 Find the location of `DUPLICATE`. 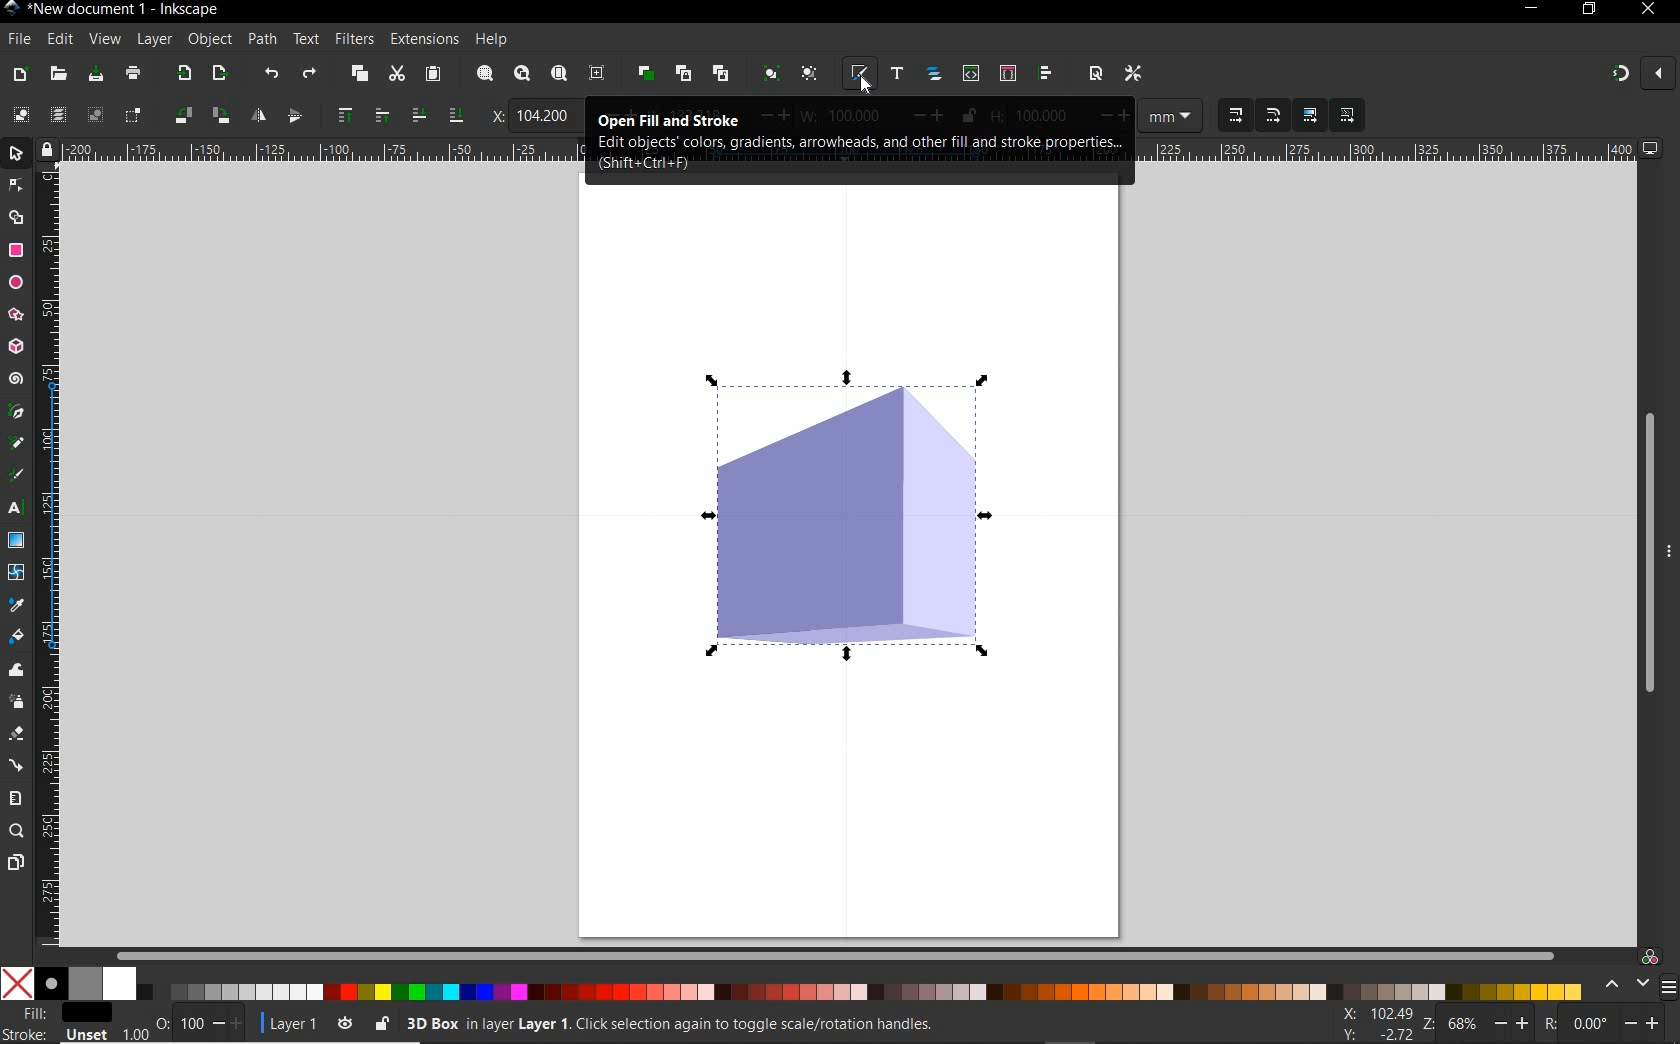

DUPLICATE is located at coordinates (644, 73).